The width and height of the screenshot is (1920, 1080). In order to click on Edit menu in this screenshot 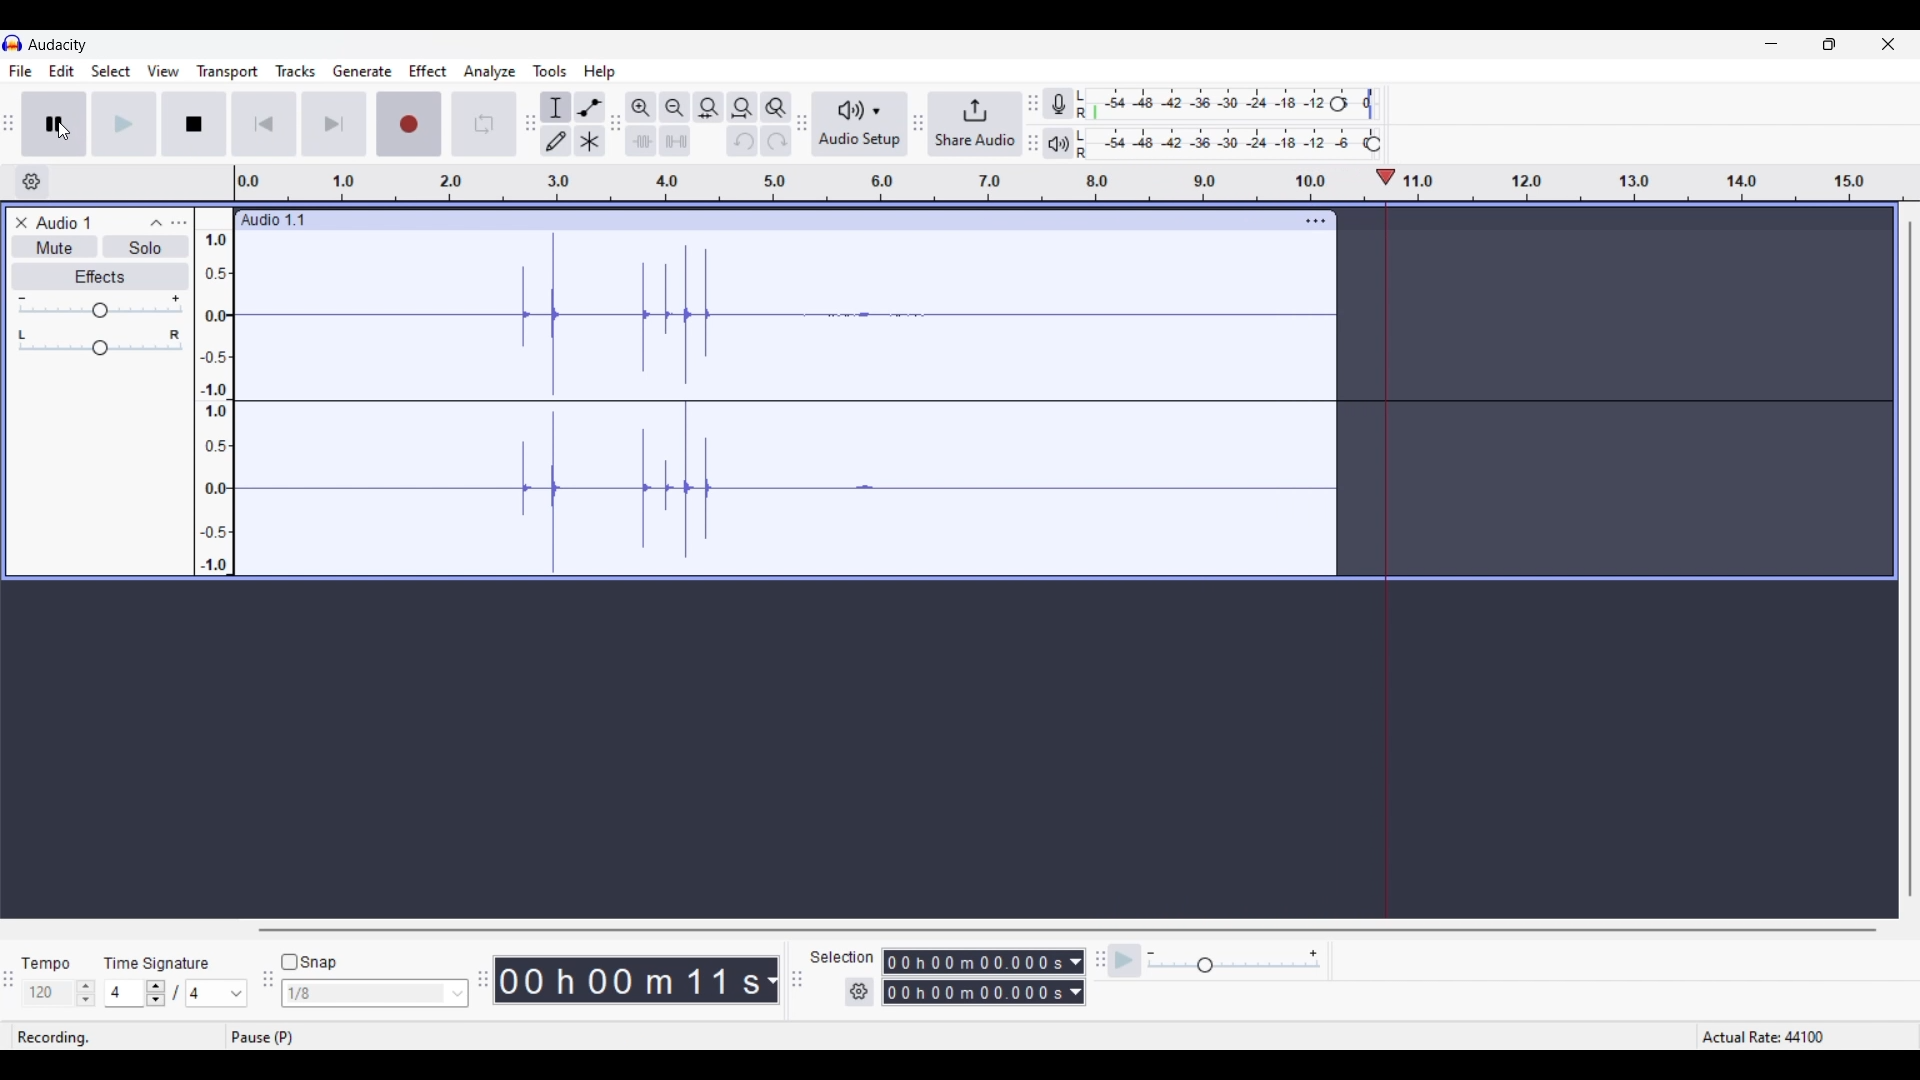, I will do `click(62, 71)`.